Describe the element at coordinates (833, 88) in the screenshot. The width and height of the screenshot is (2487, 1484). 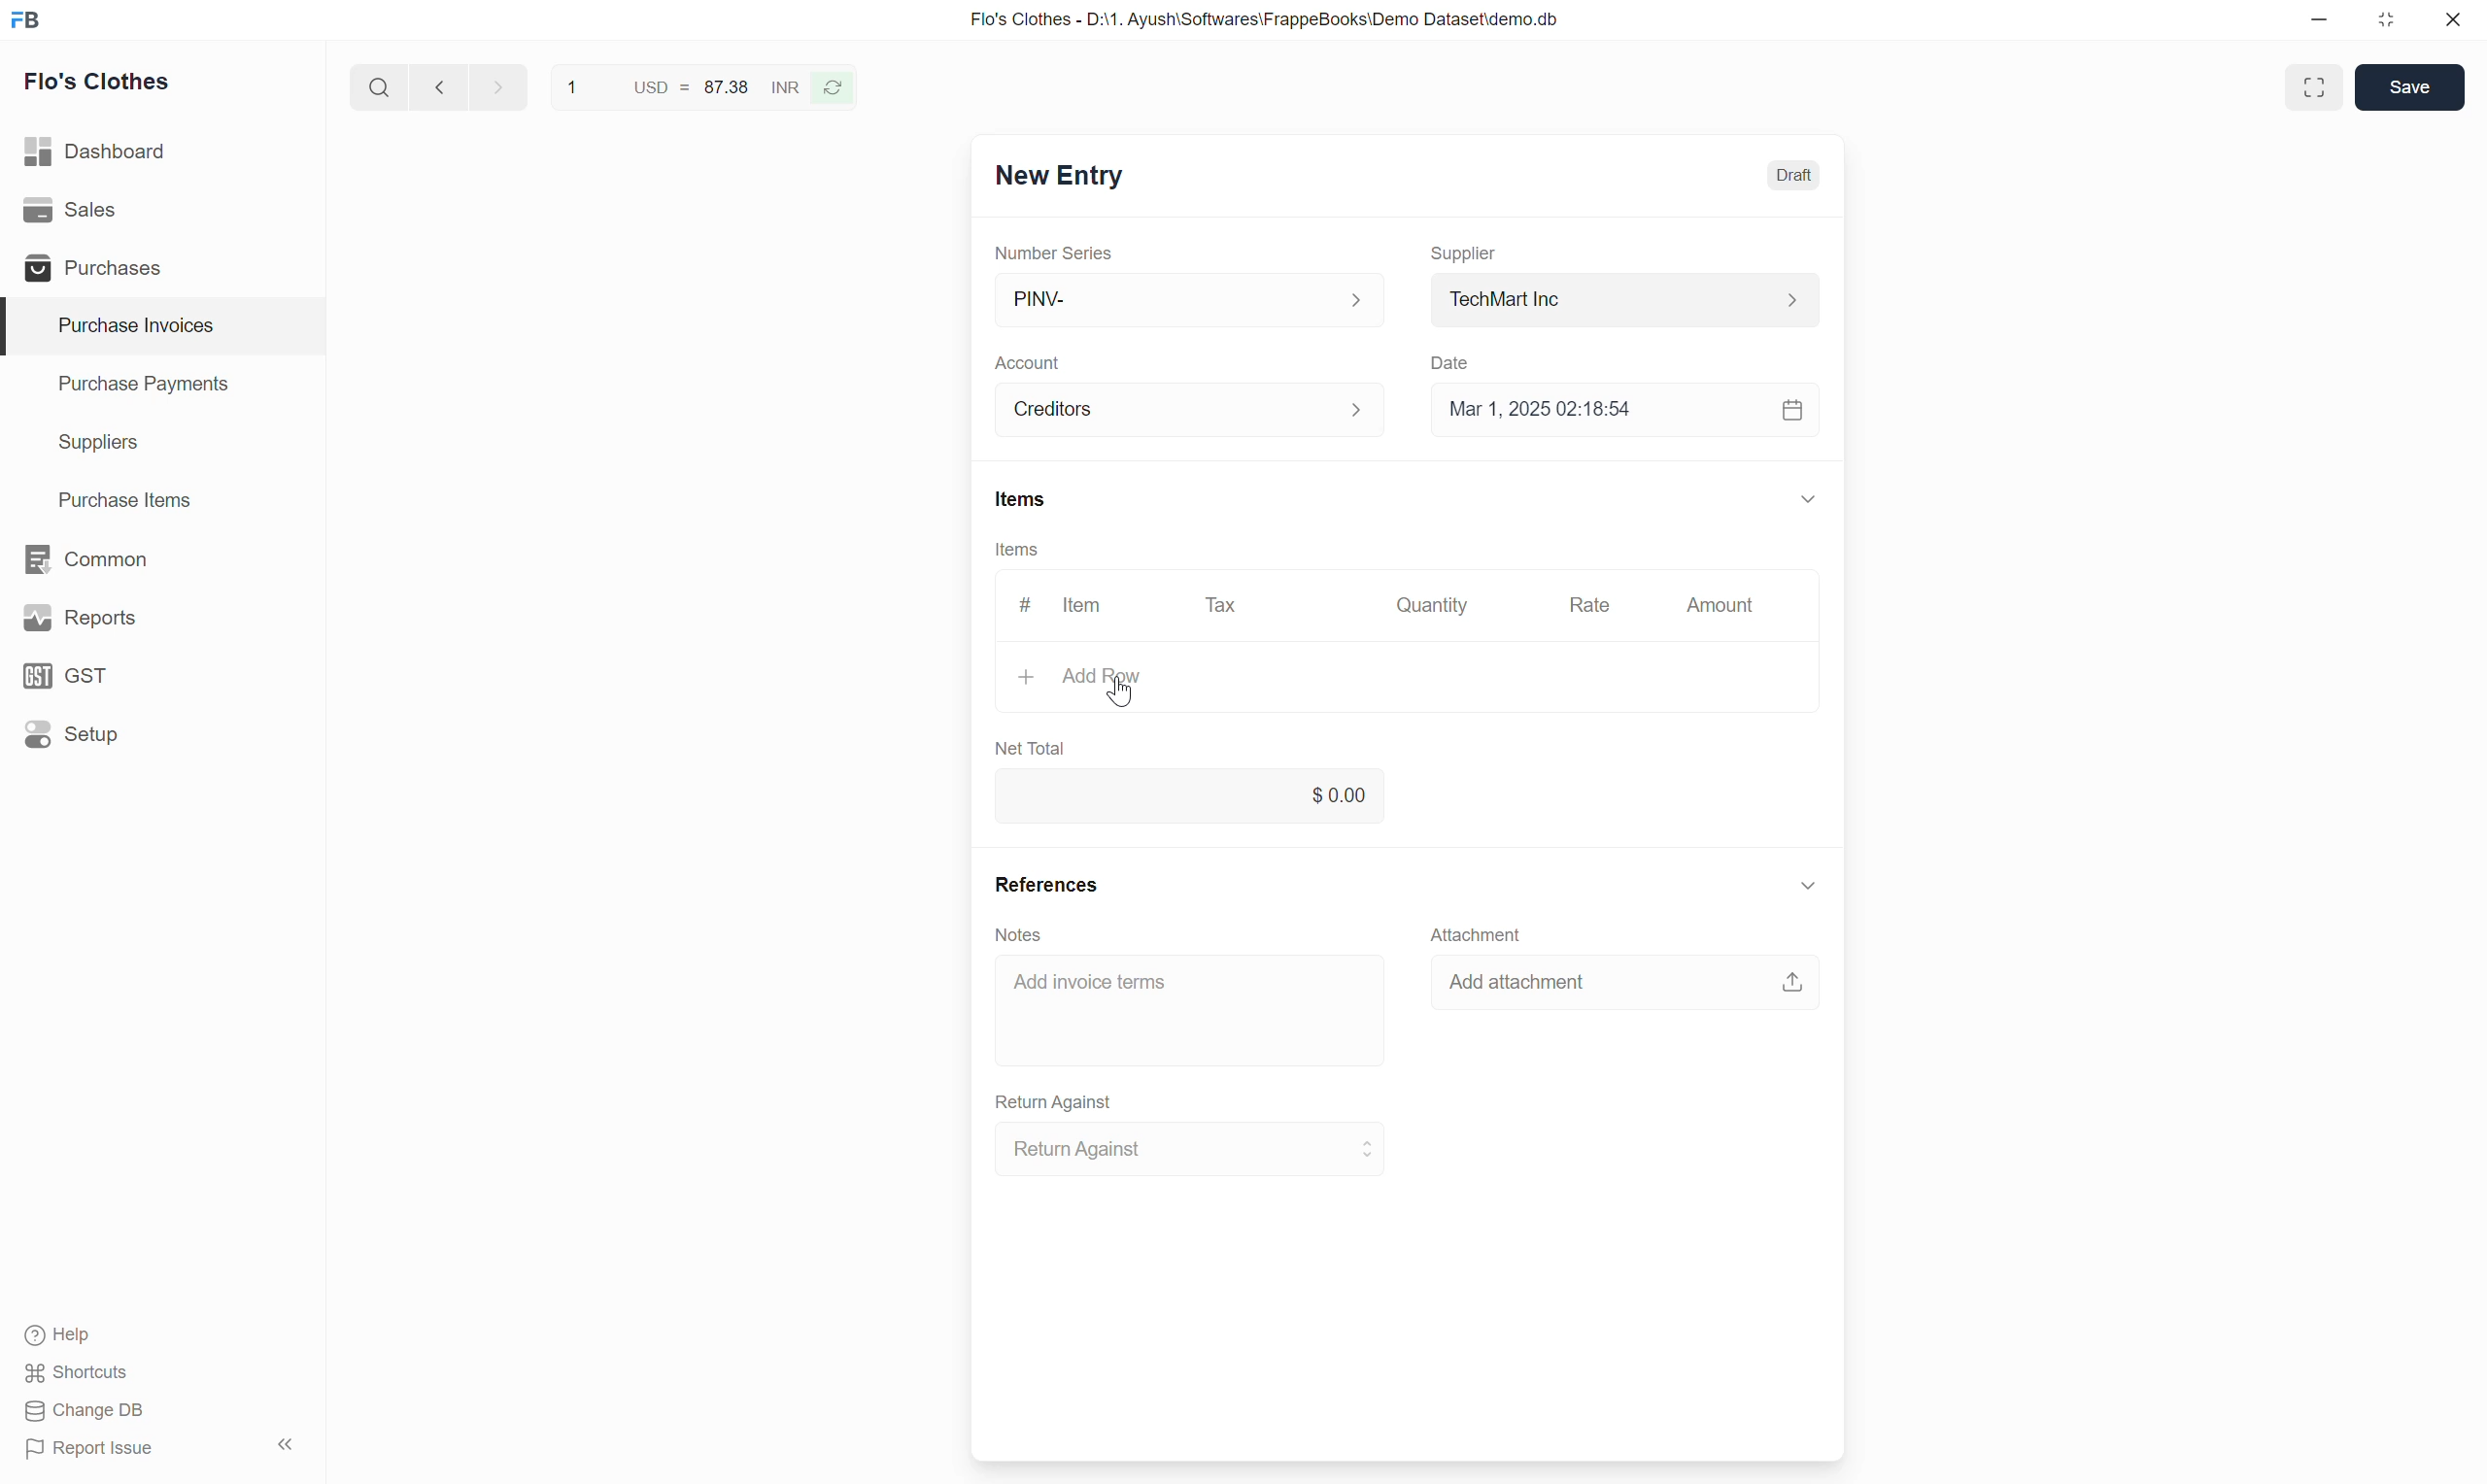
I see `Reverse` at that location.